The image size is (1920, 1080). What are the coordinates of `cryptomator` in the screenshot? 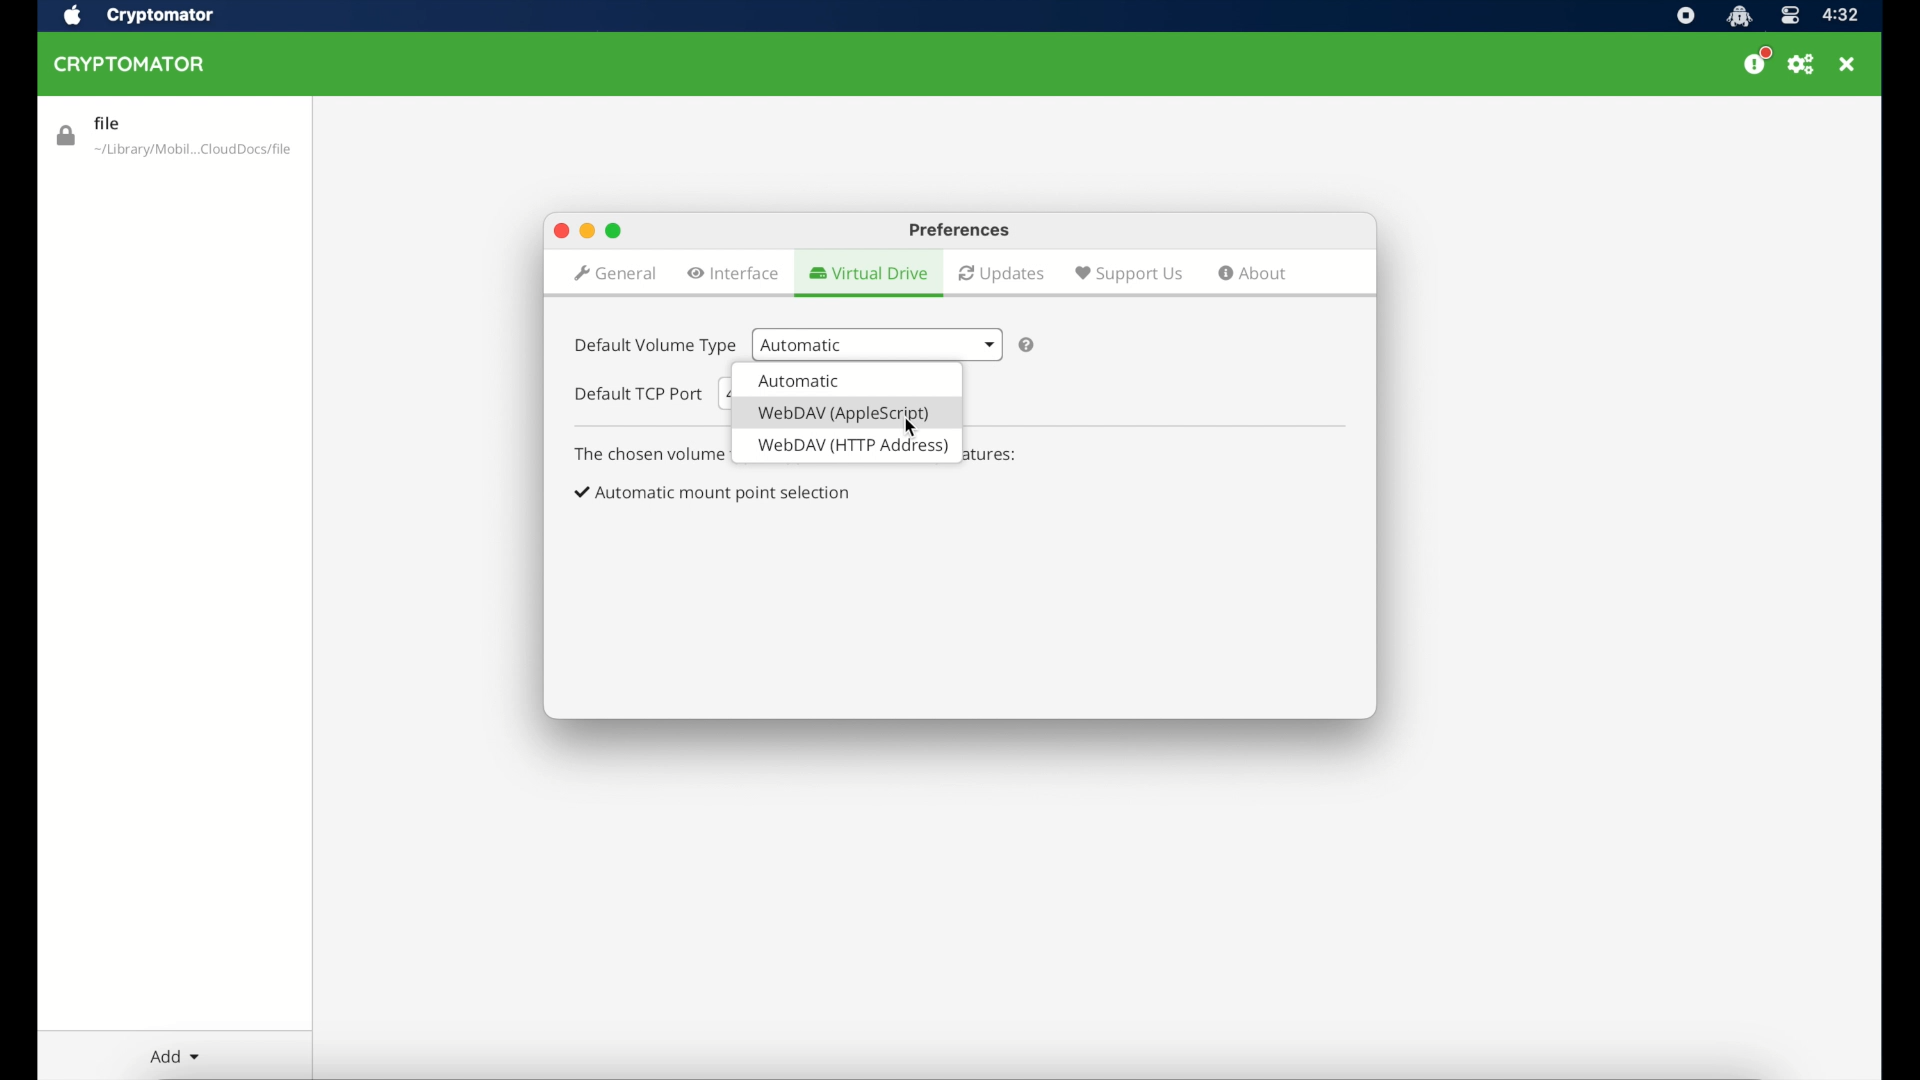 It's located at (135, 65).